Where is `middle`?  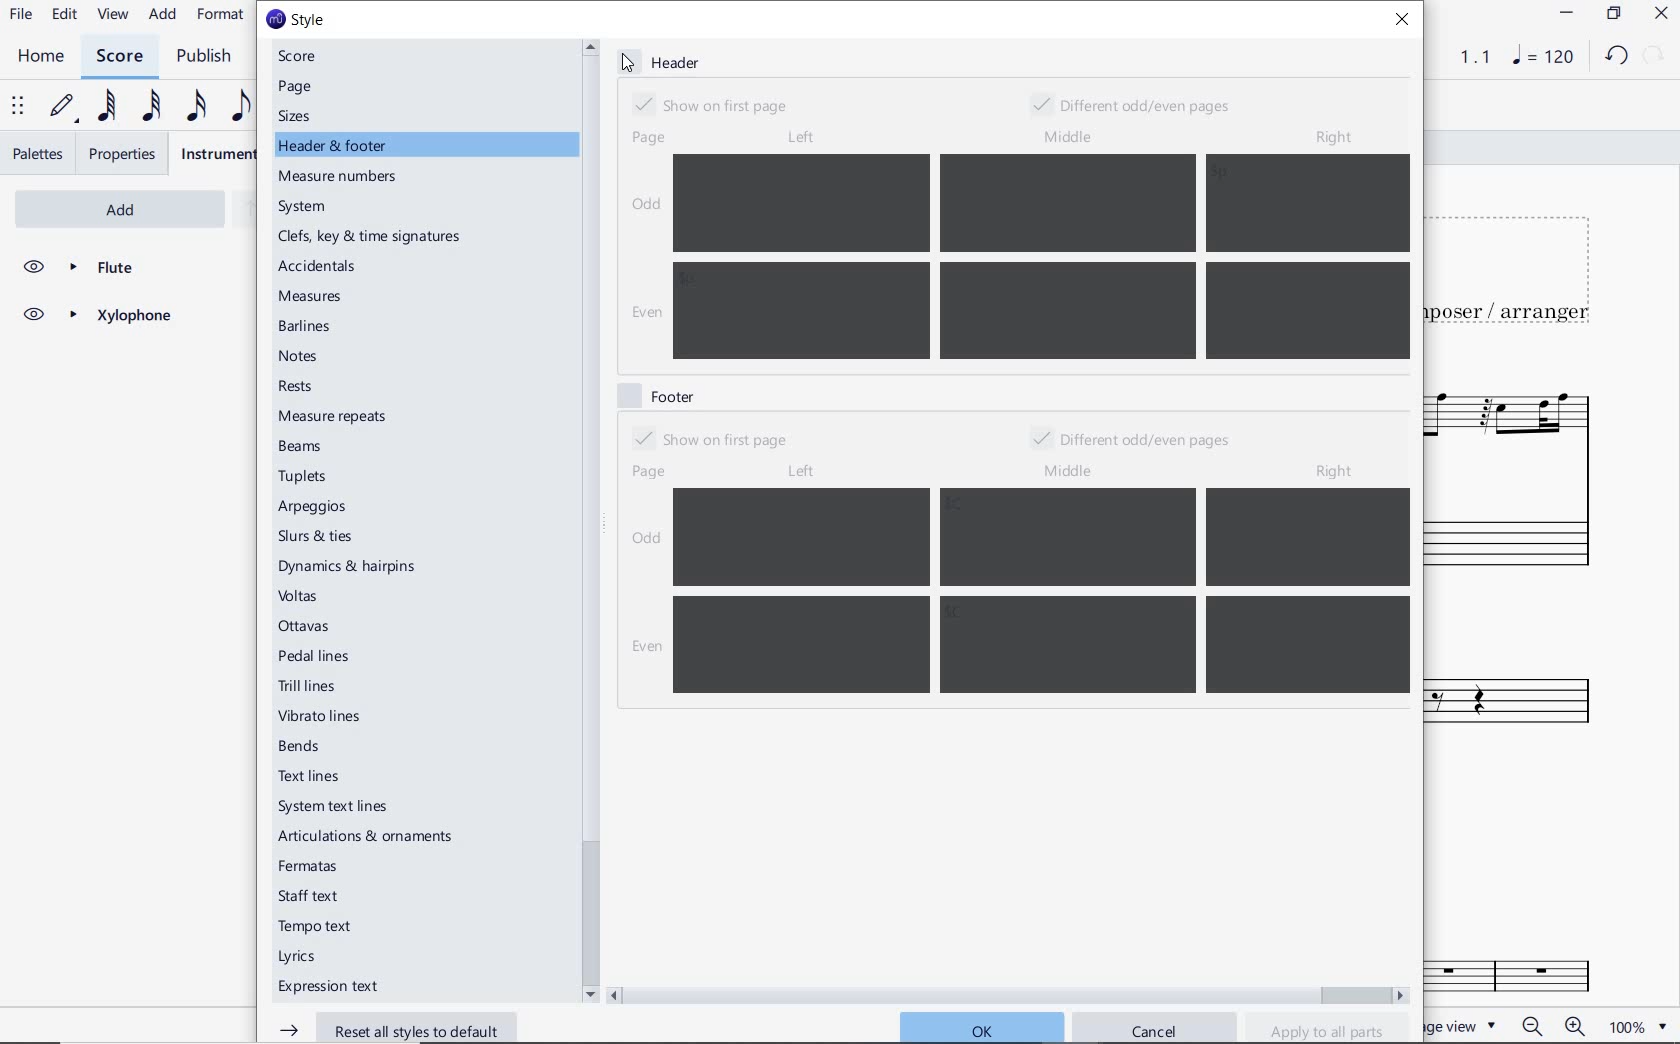
middle is located at coordinates (1072, 472).